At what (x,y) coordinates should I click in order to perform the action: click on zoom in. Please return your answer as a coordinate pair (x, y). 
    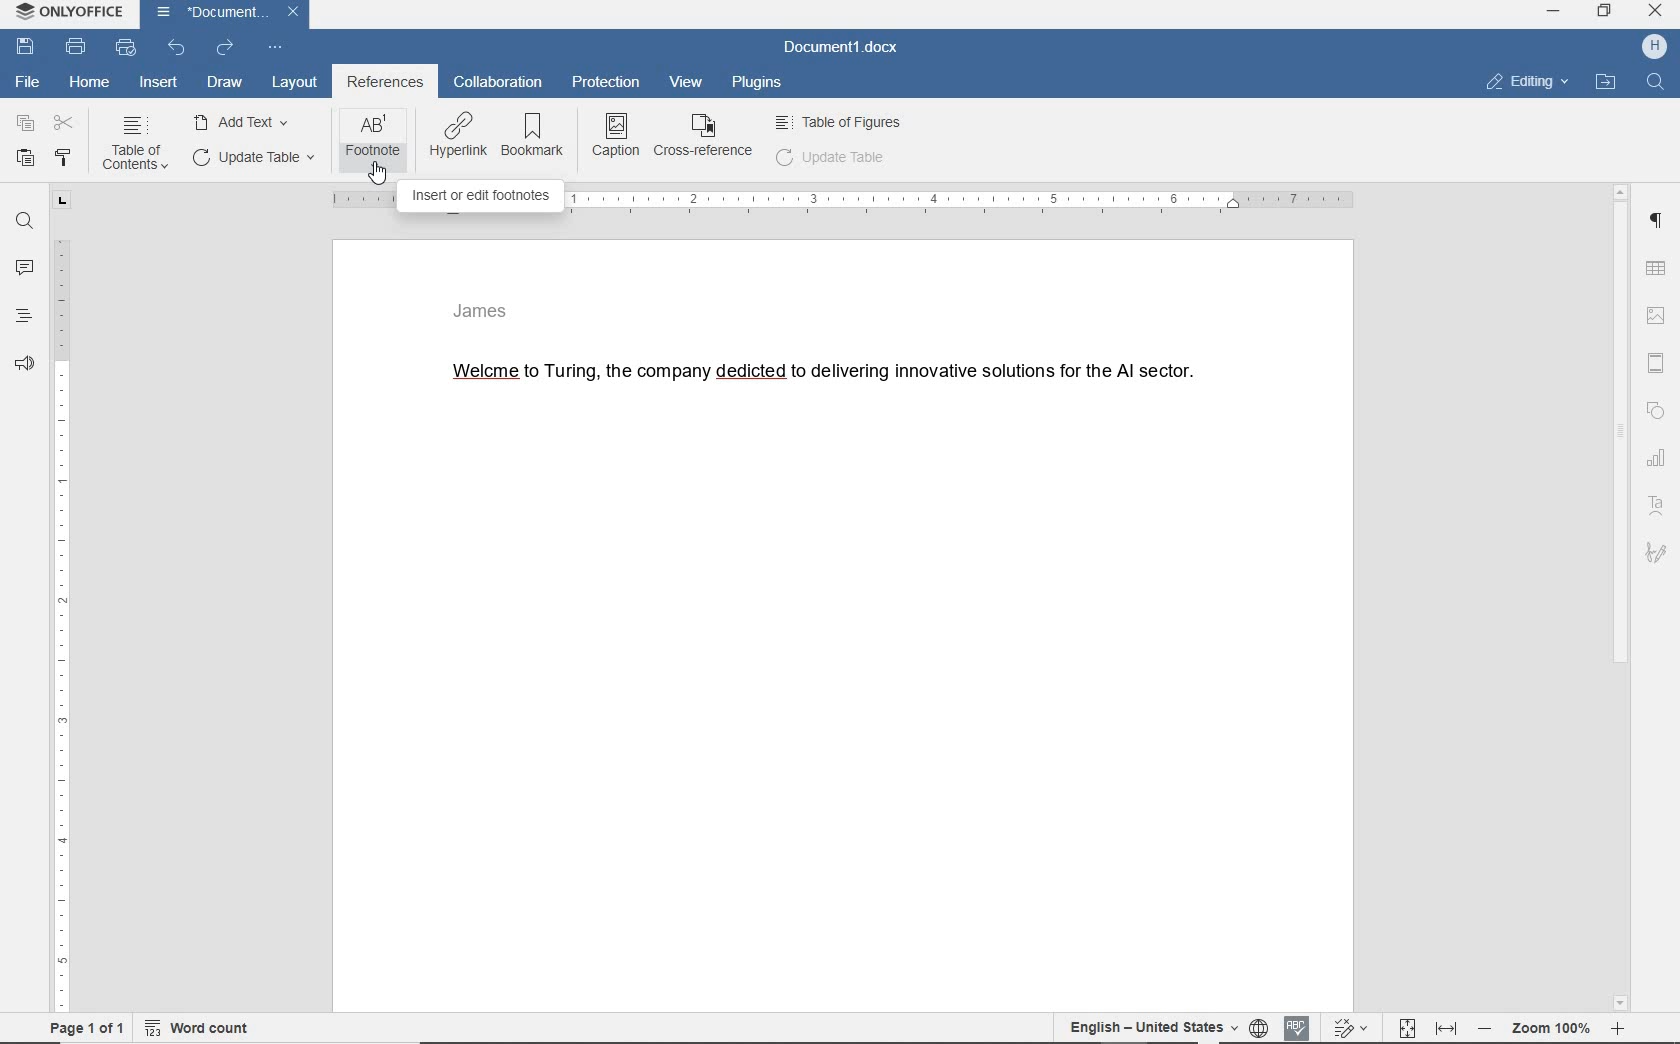
    Looking at the image, I should click on (1617, 1028).